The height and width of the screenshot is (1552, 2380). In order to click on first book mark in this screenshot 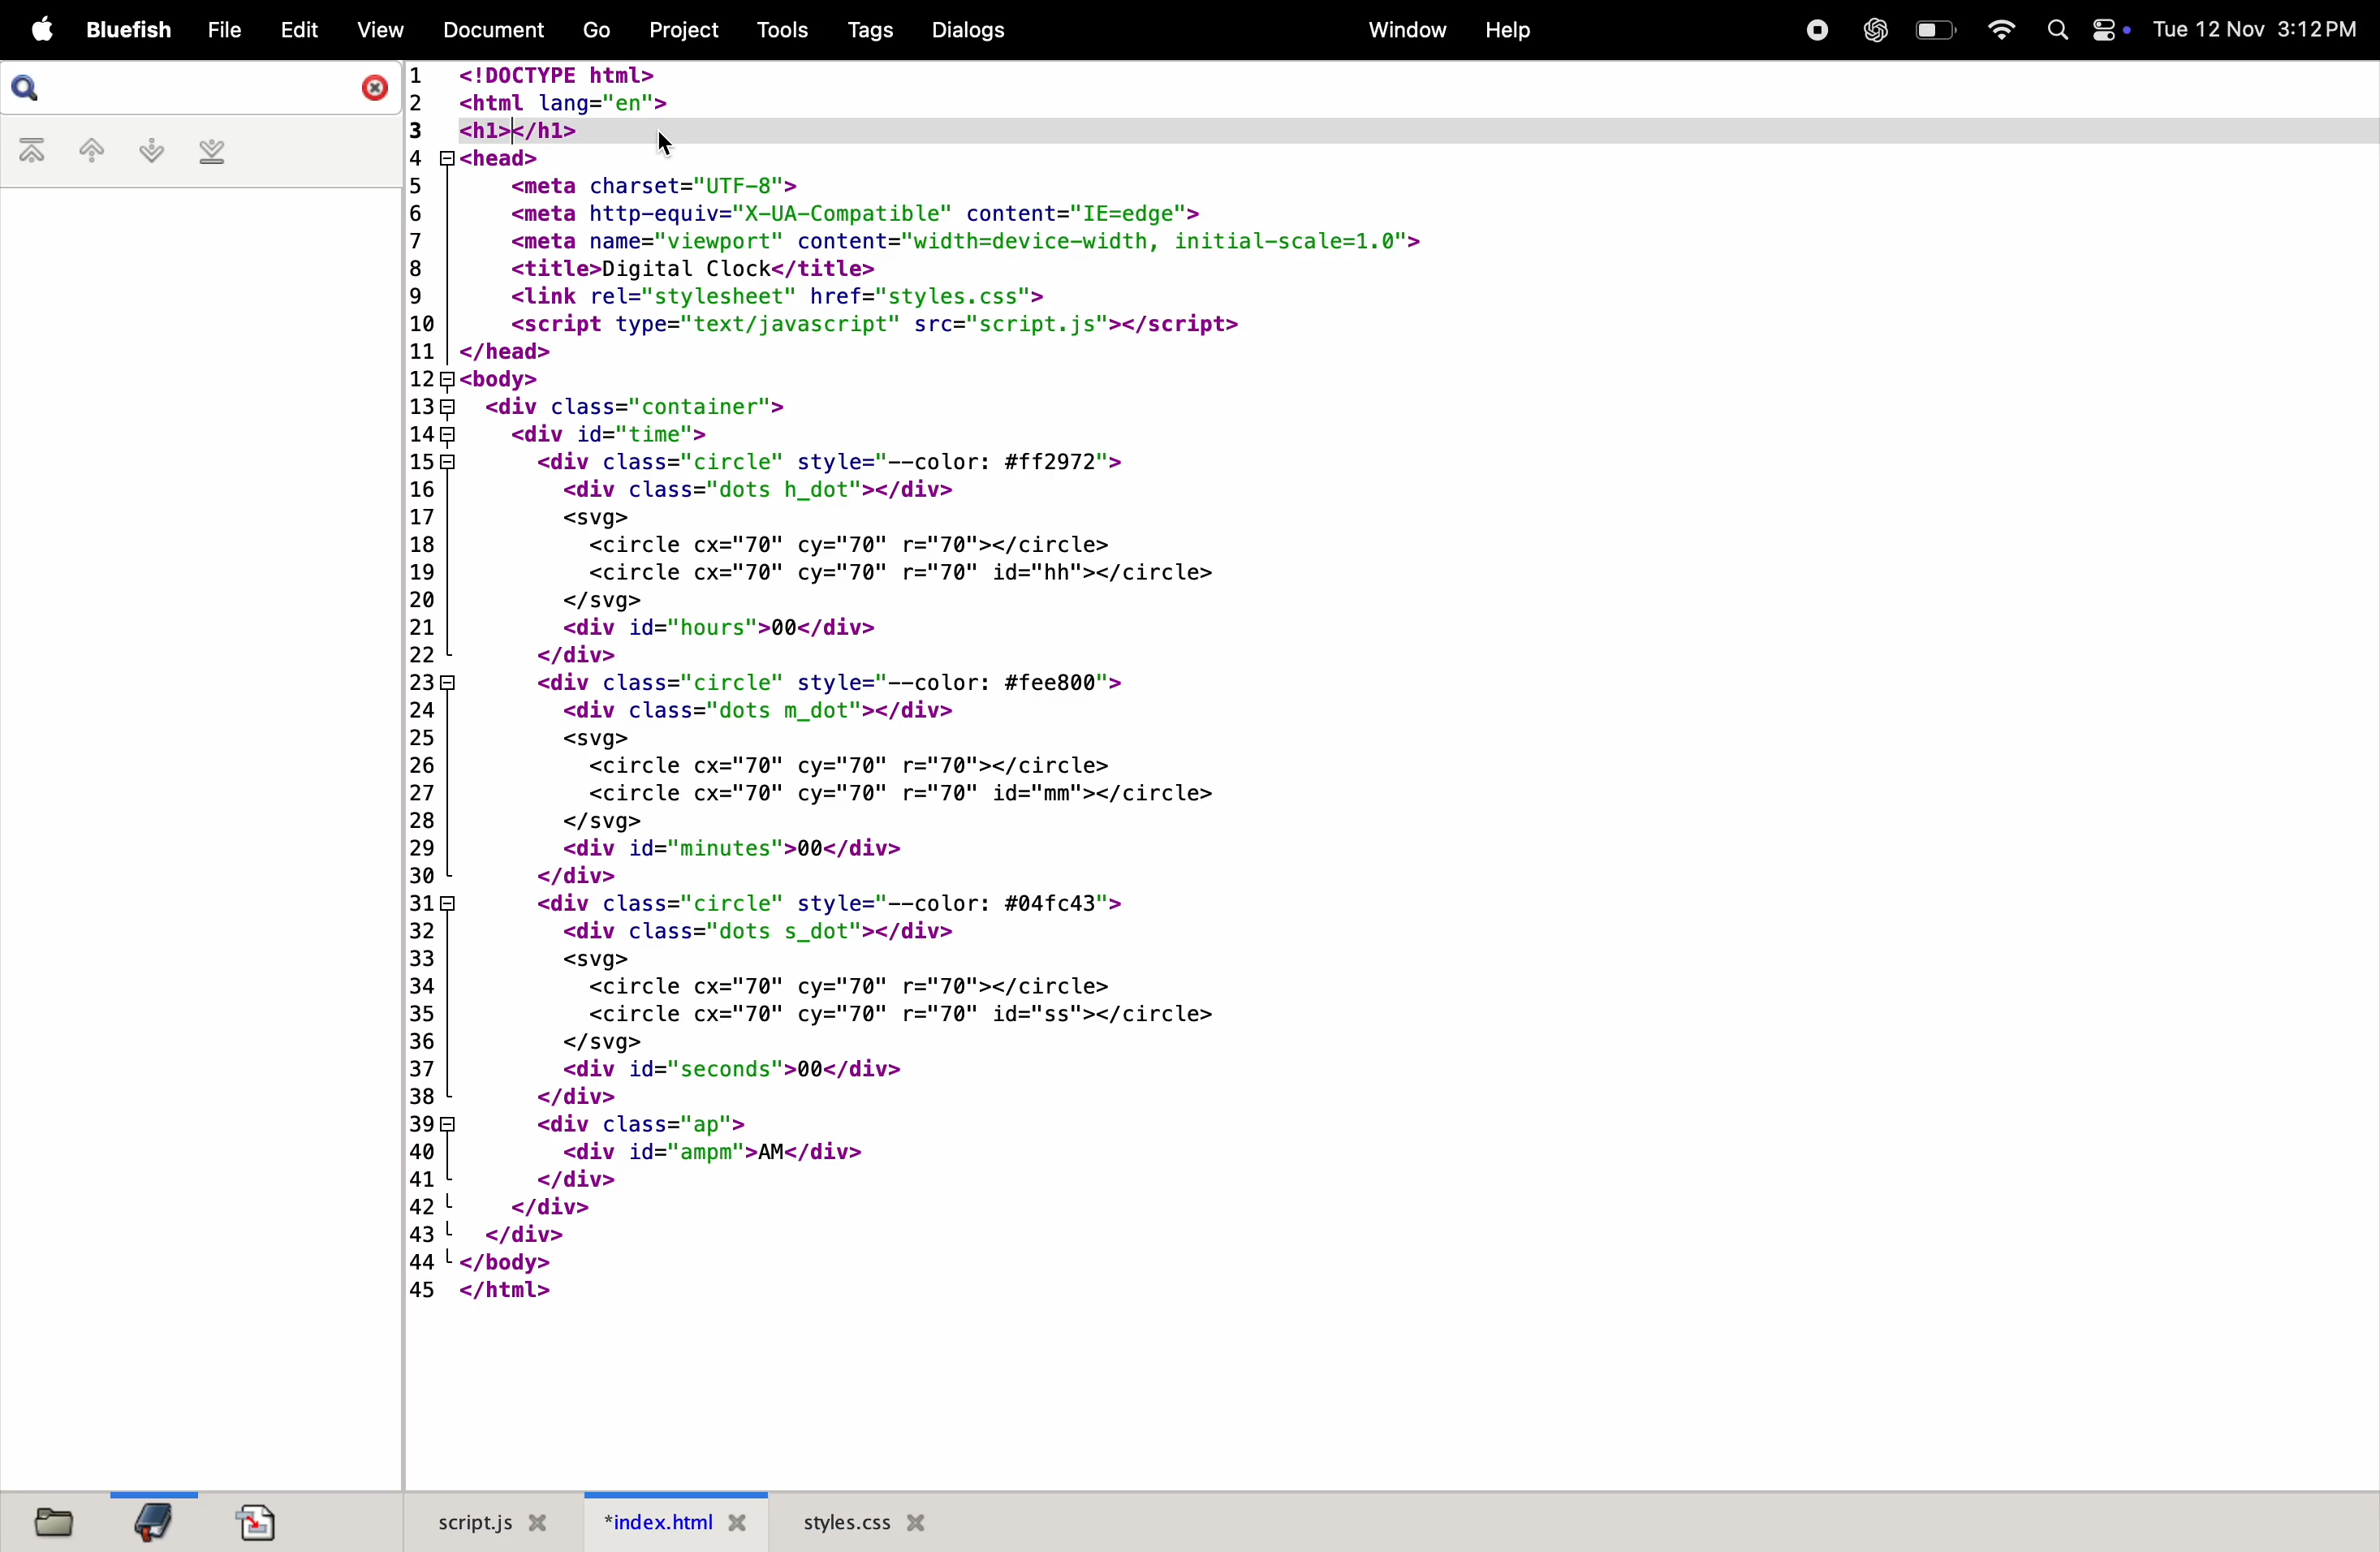, I will do `click(36, 152)`.